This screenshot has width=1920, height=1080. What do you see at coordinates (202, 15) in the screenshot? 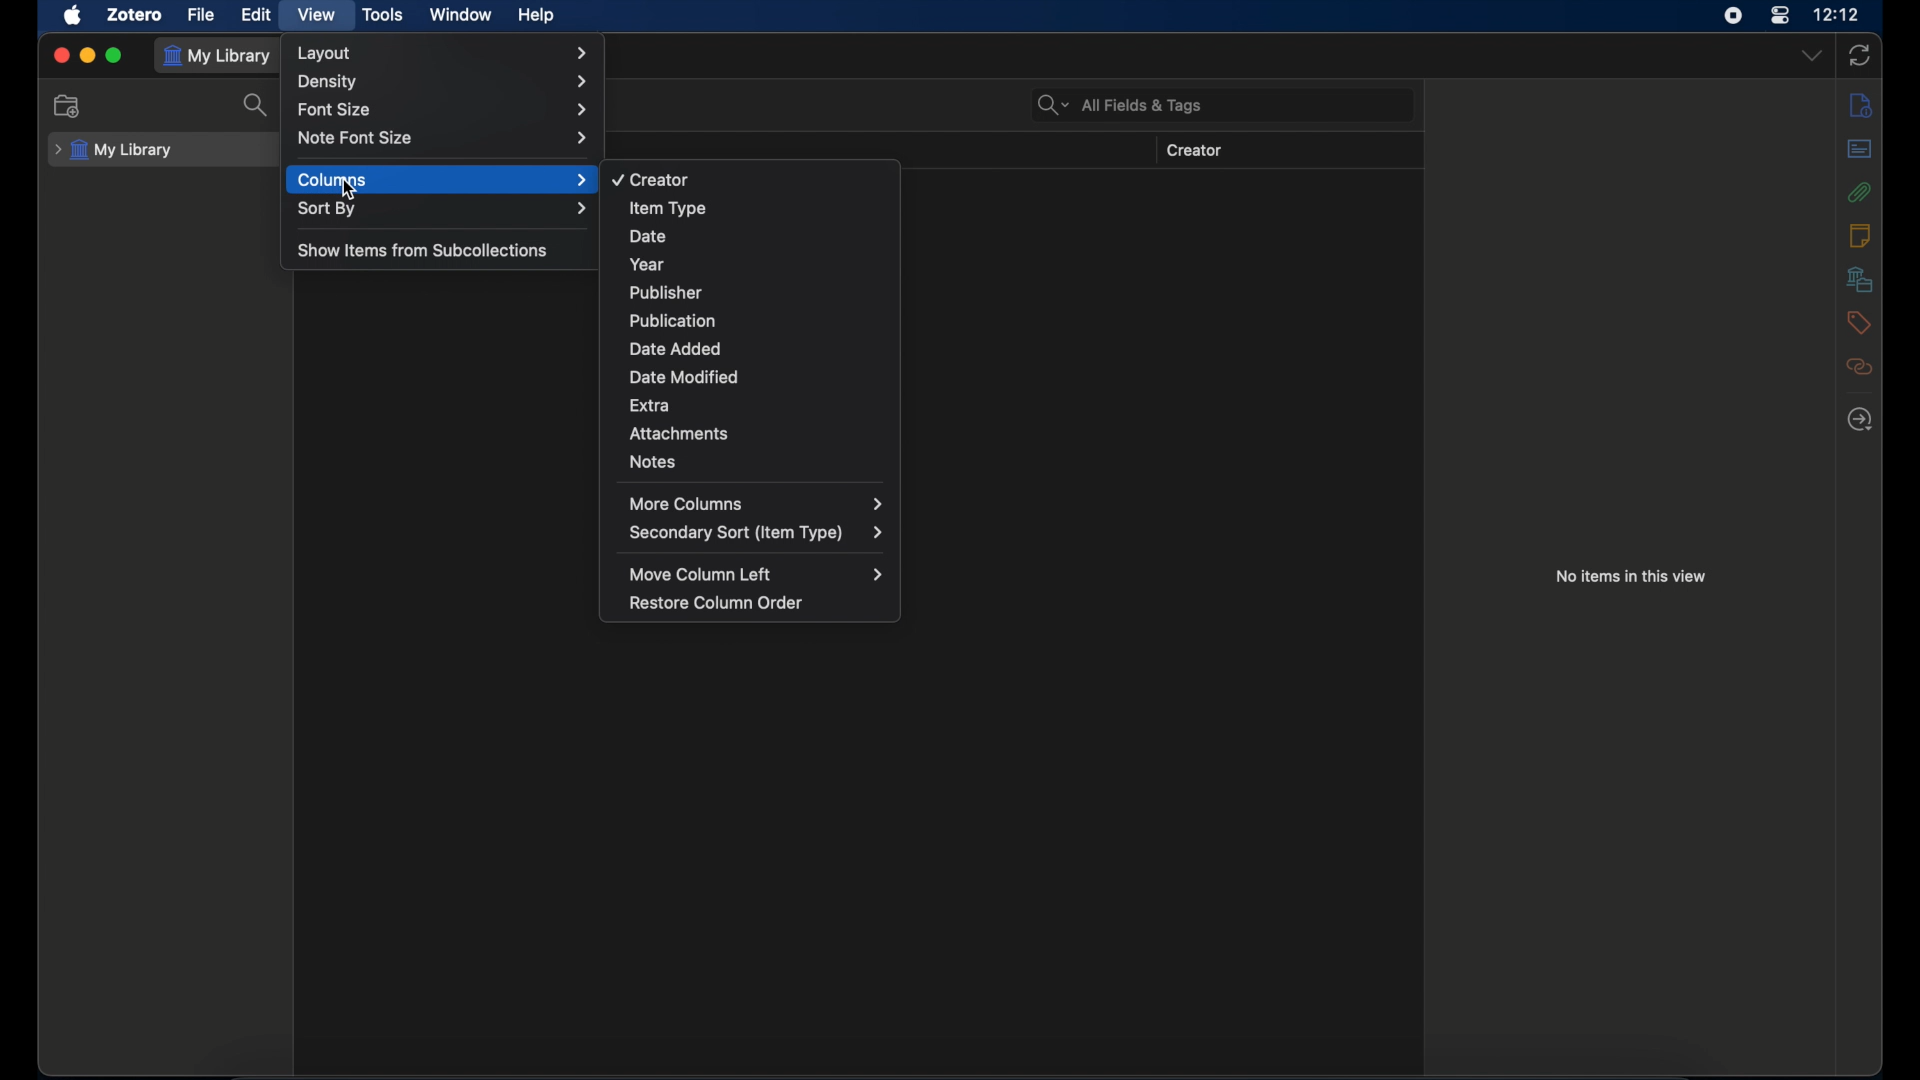
I see `file` at bounding box center [202, 15].